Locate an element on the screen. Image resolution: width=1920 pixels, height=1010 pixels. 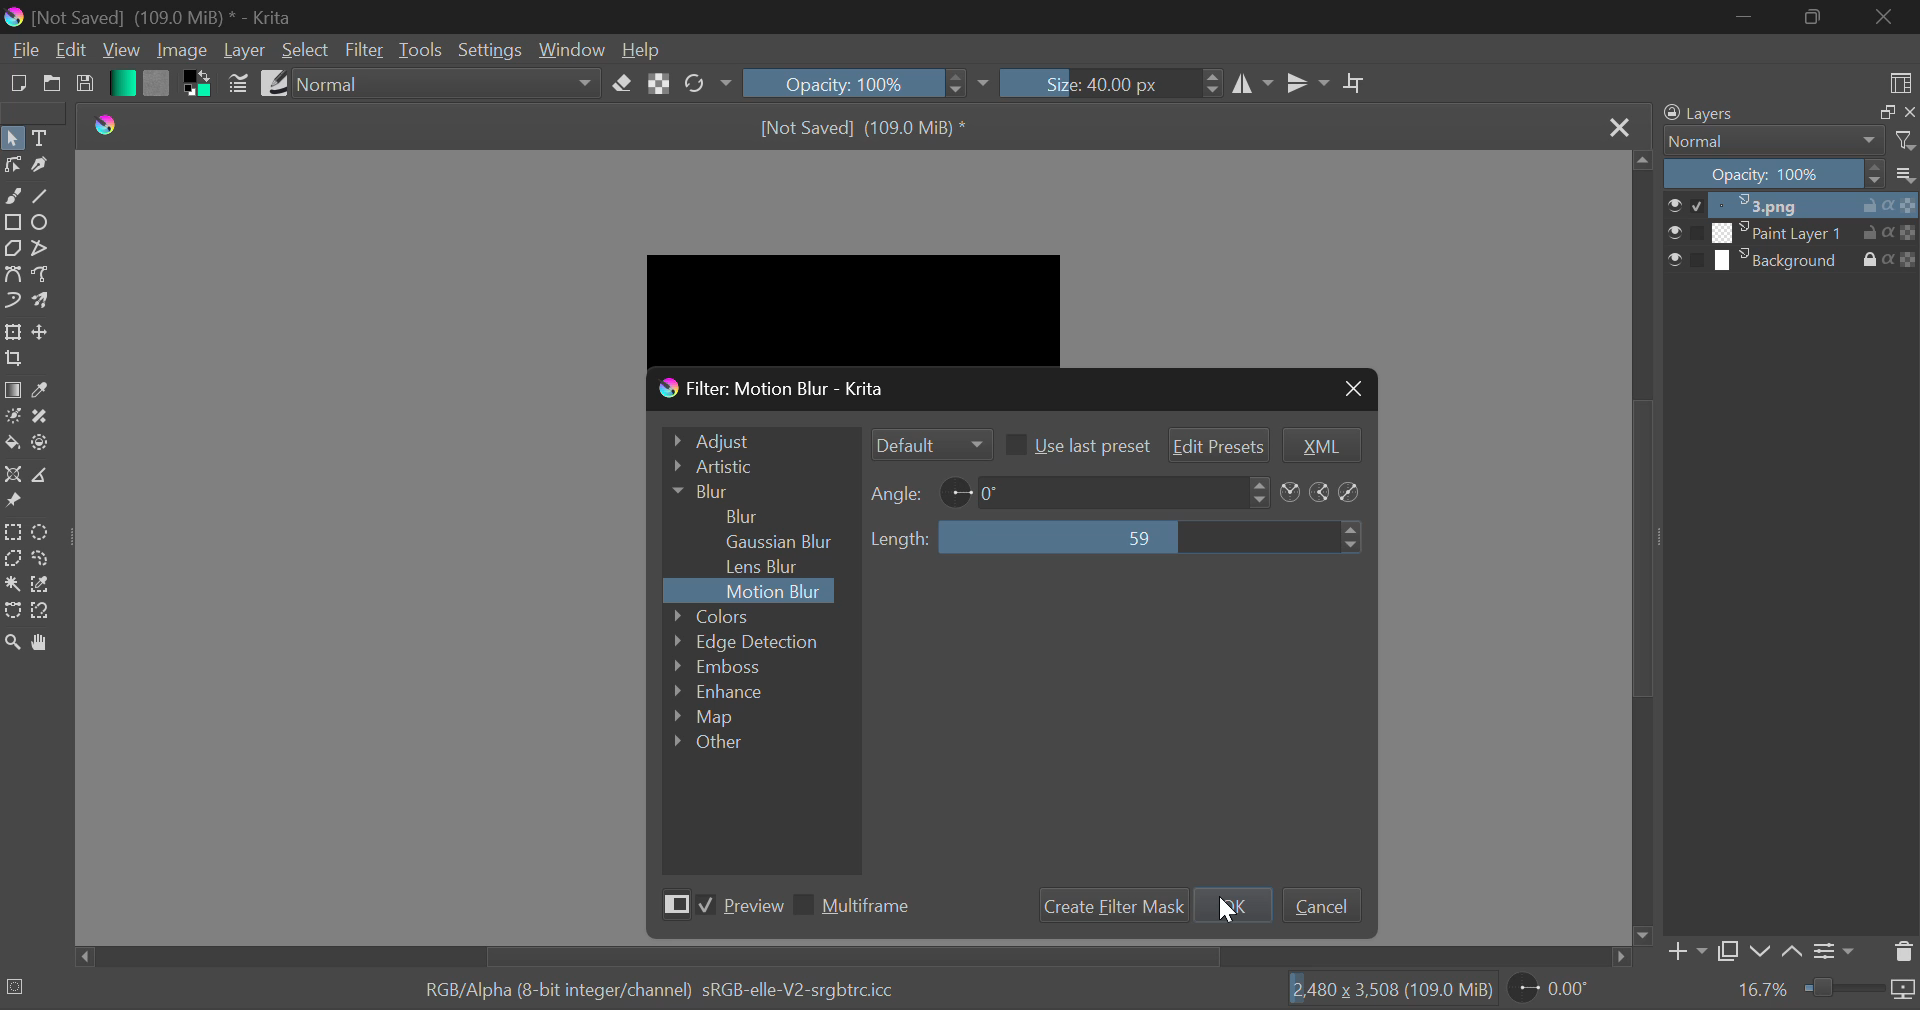
Choose Workspace is located at coordinates (1900, 82).